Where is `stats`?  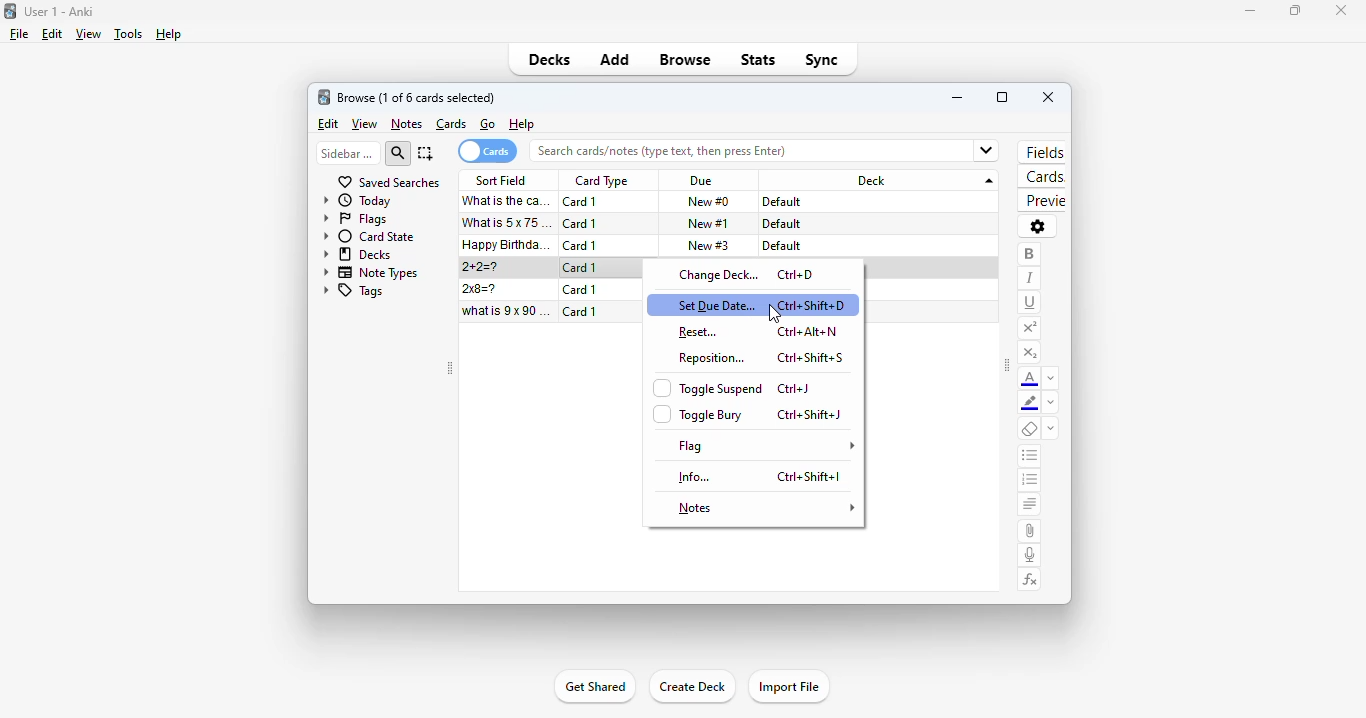 stats is located at coordinates (758, 59).